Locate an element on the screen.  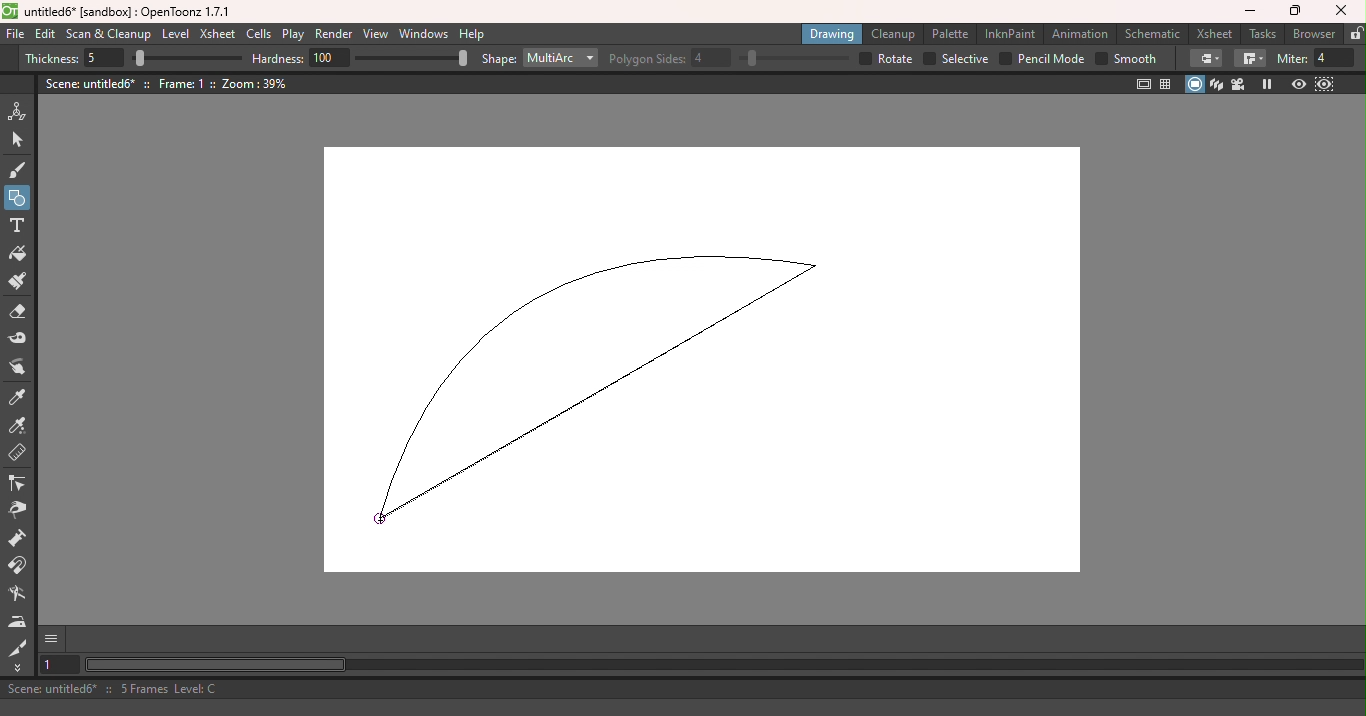
Set the current frame is located at coordinates (59, 666).